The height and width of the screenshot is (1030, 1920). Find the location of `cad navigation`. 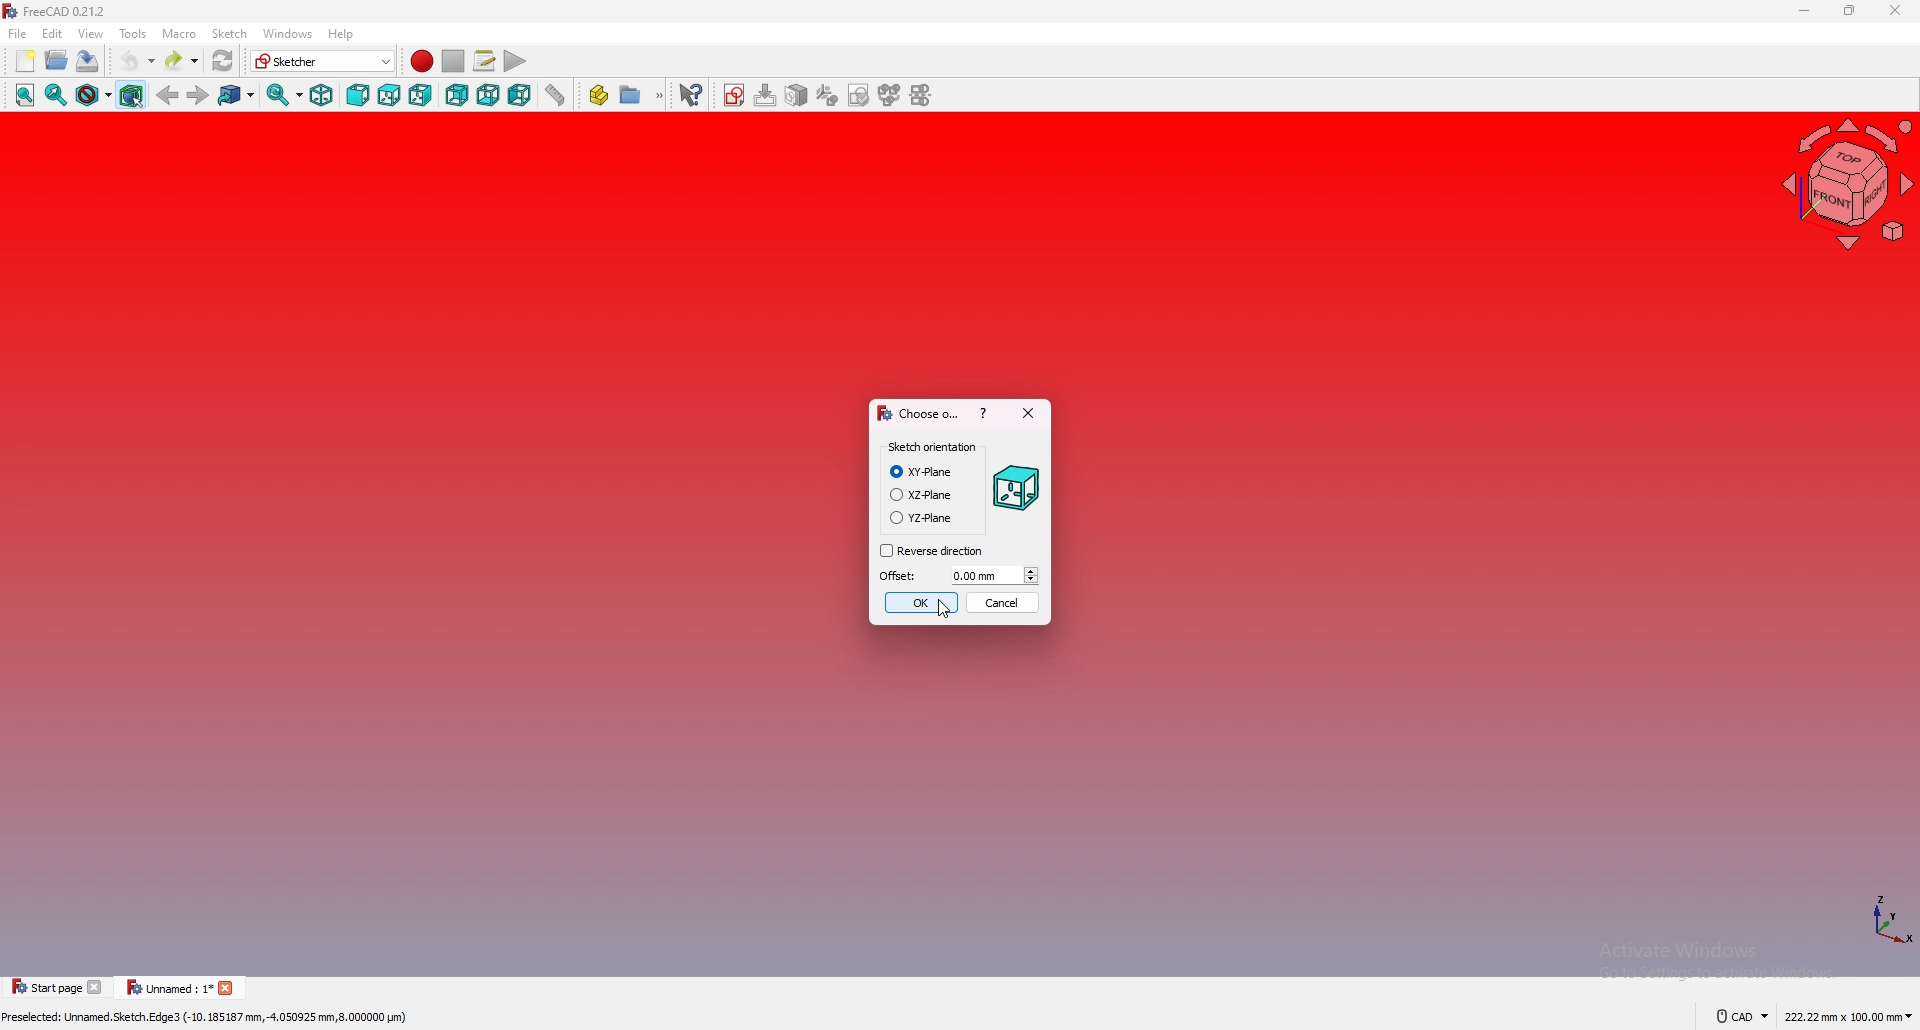

cad navigation is located at coordinates (1743, 1016).